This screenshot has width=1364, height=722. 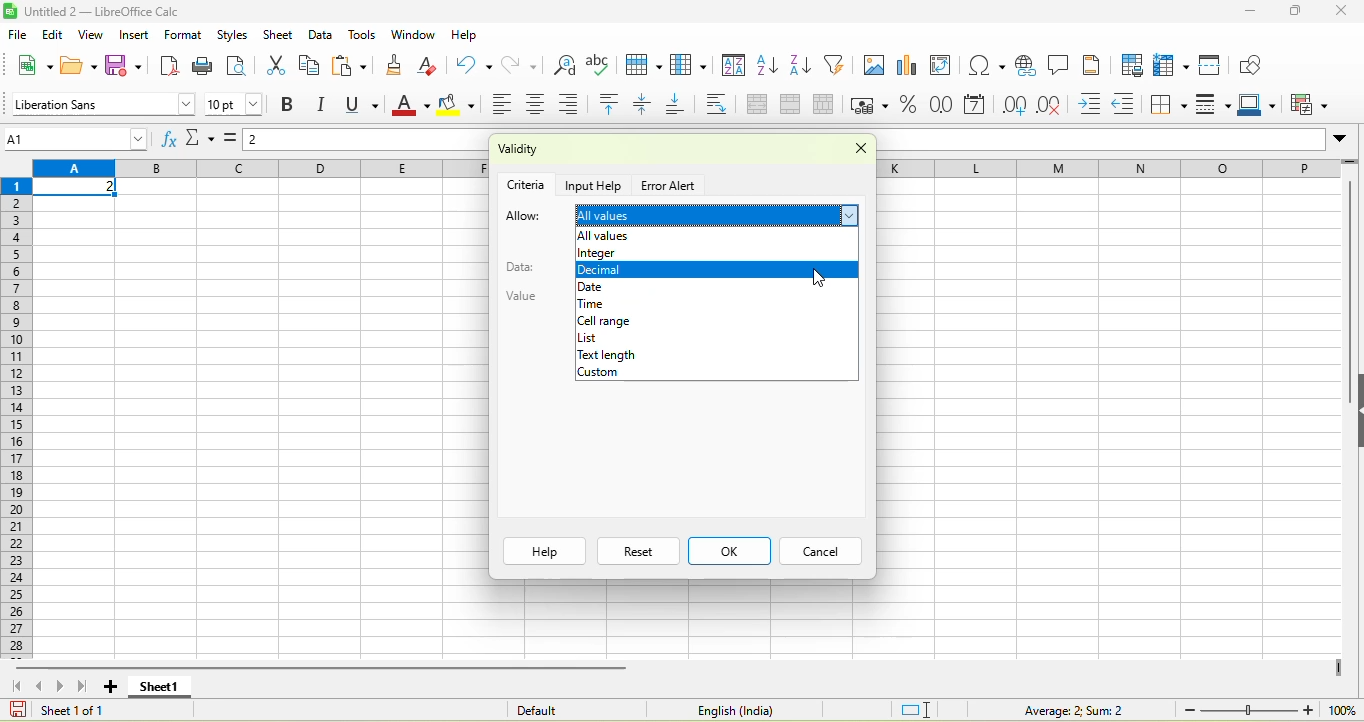 What do you see at coordinates (1298, 12) in the screenshot?
I see `maximize` at bounding box center [1298, 12].